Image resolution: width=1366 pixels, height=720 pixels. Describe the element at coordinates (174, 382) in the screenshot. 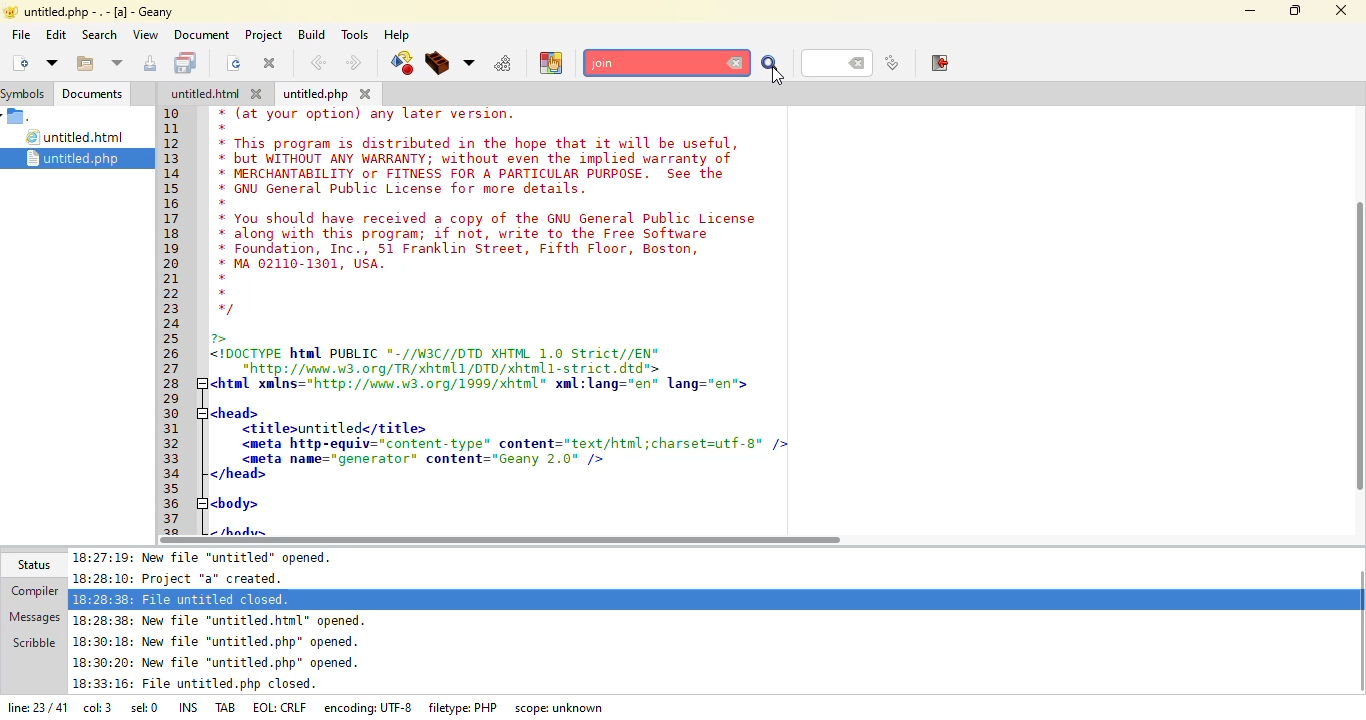

I see `28` at that location.